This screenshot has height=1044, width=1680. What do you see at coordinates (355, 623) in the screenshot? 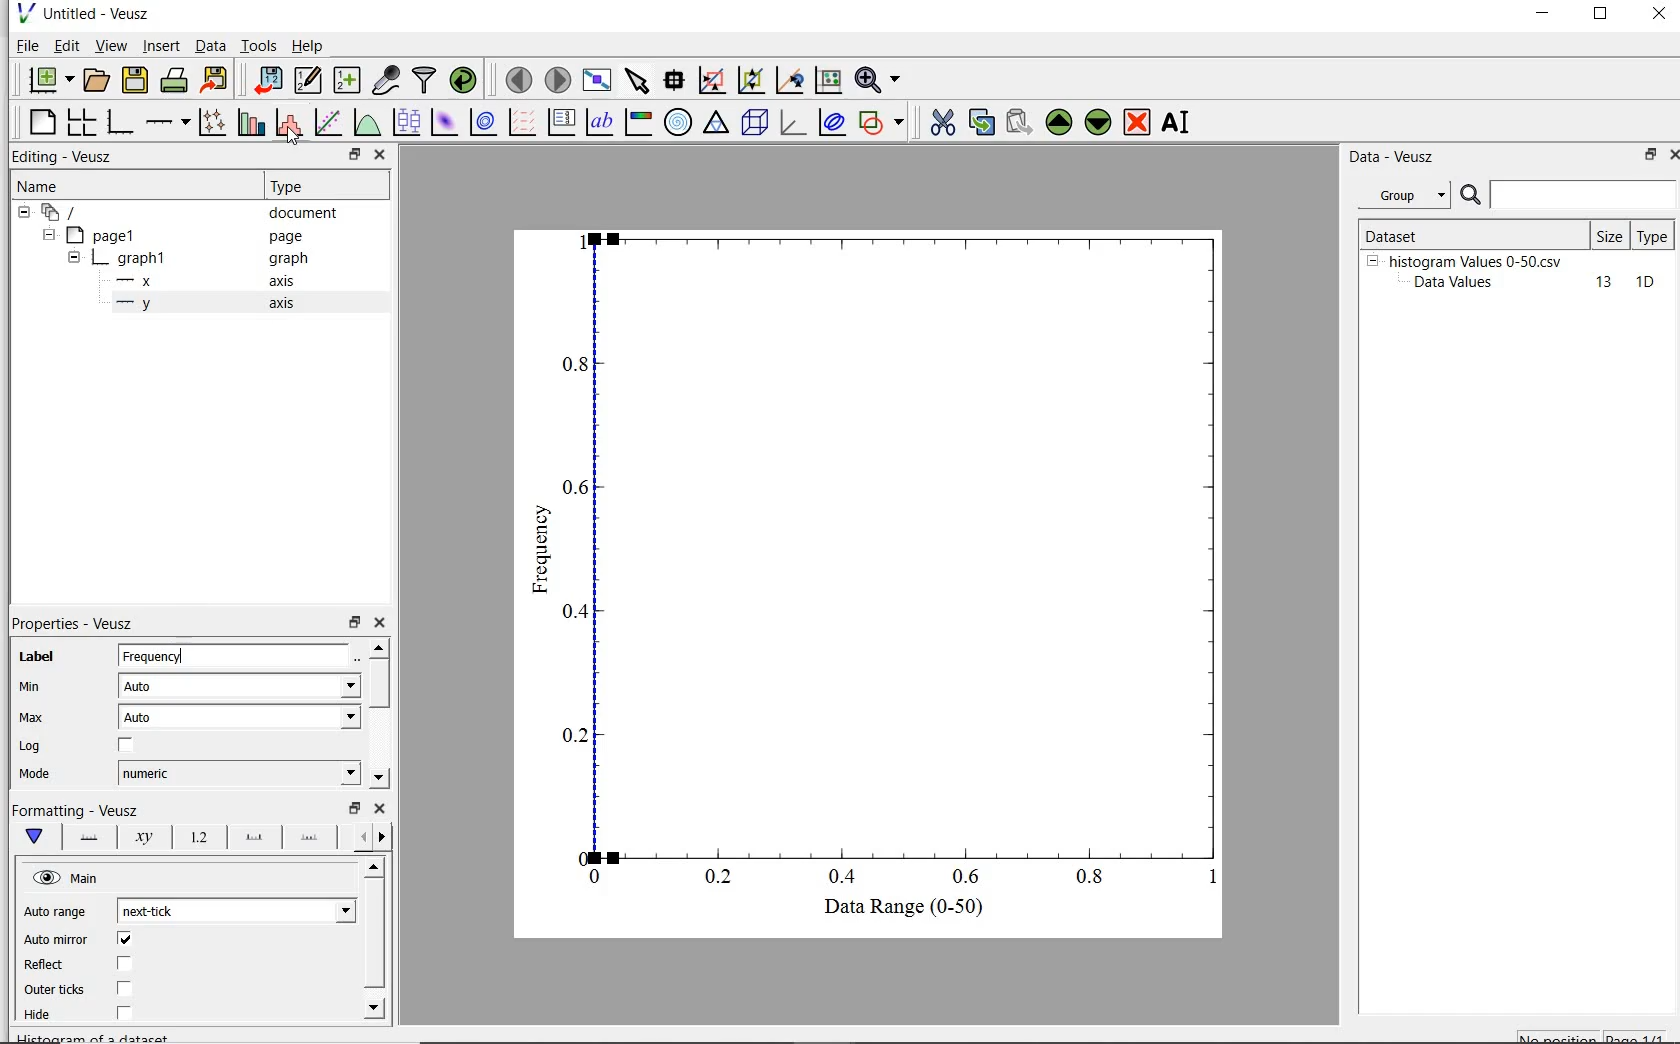
I see `restore down` at bounding box center [355, 623].